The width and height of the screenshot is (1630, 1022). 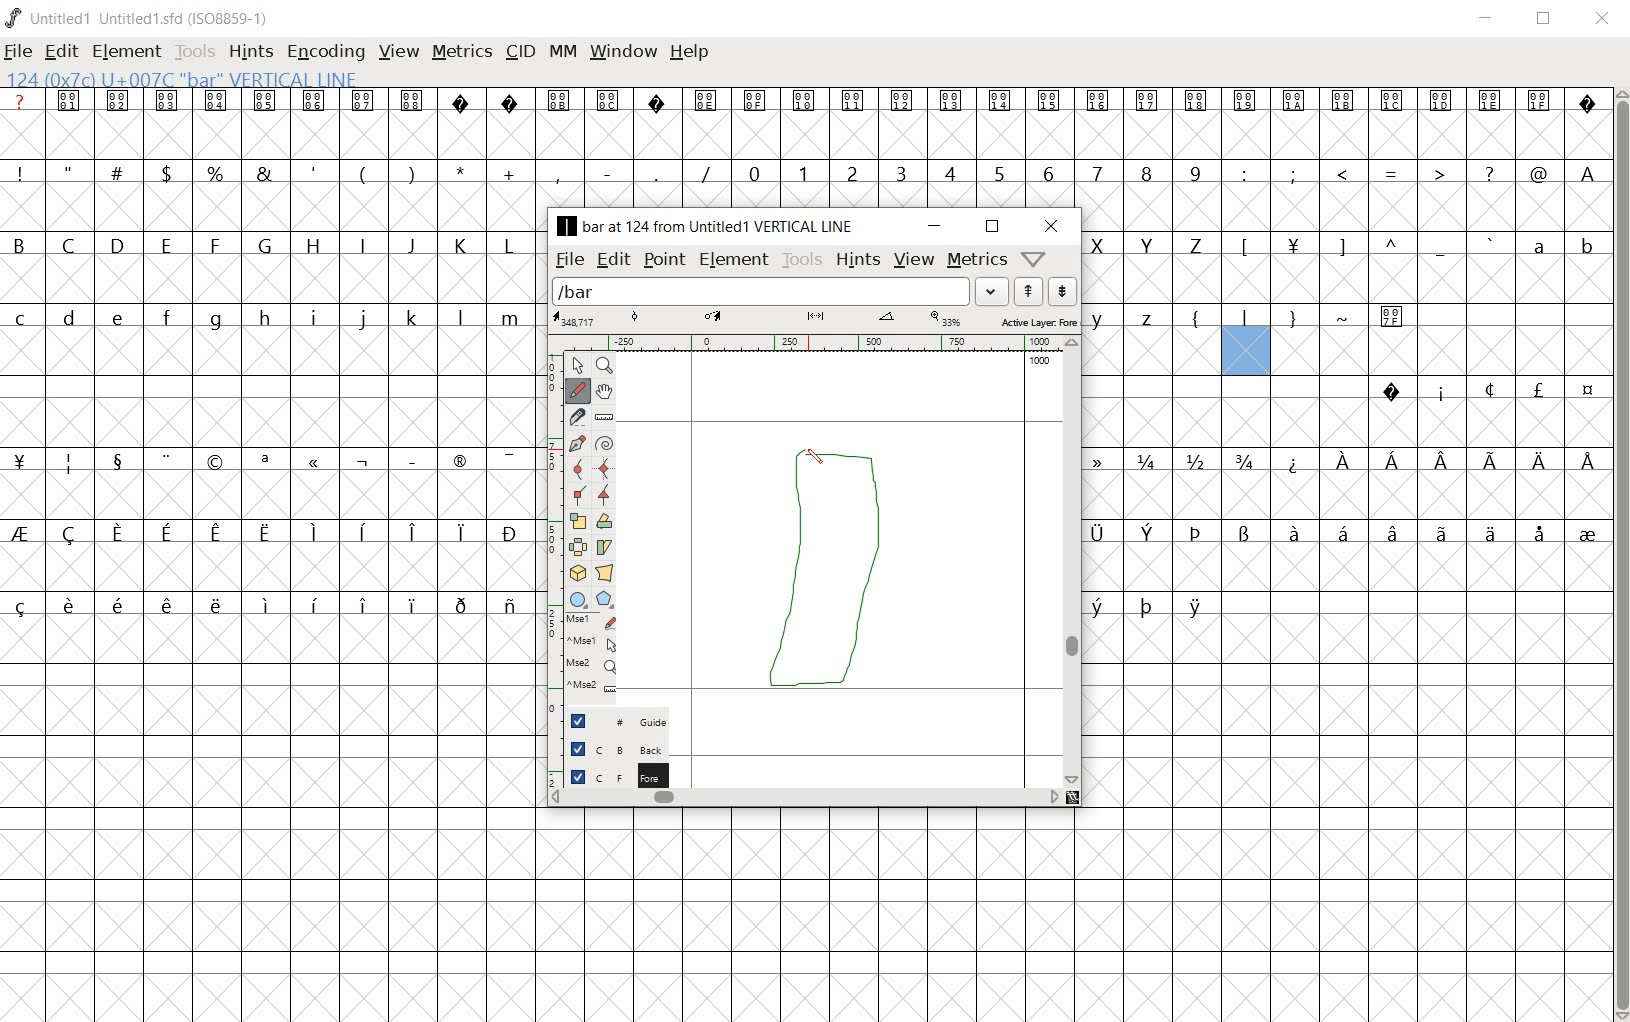 I want to click on file, so click(x=17, y=53).